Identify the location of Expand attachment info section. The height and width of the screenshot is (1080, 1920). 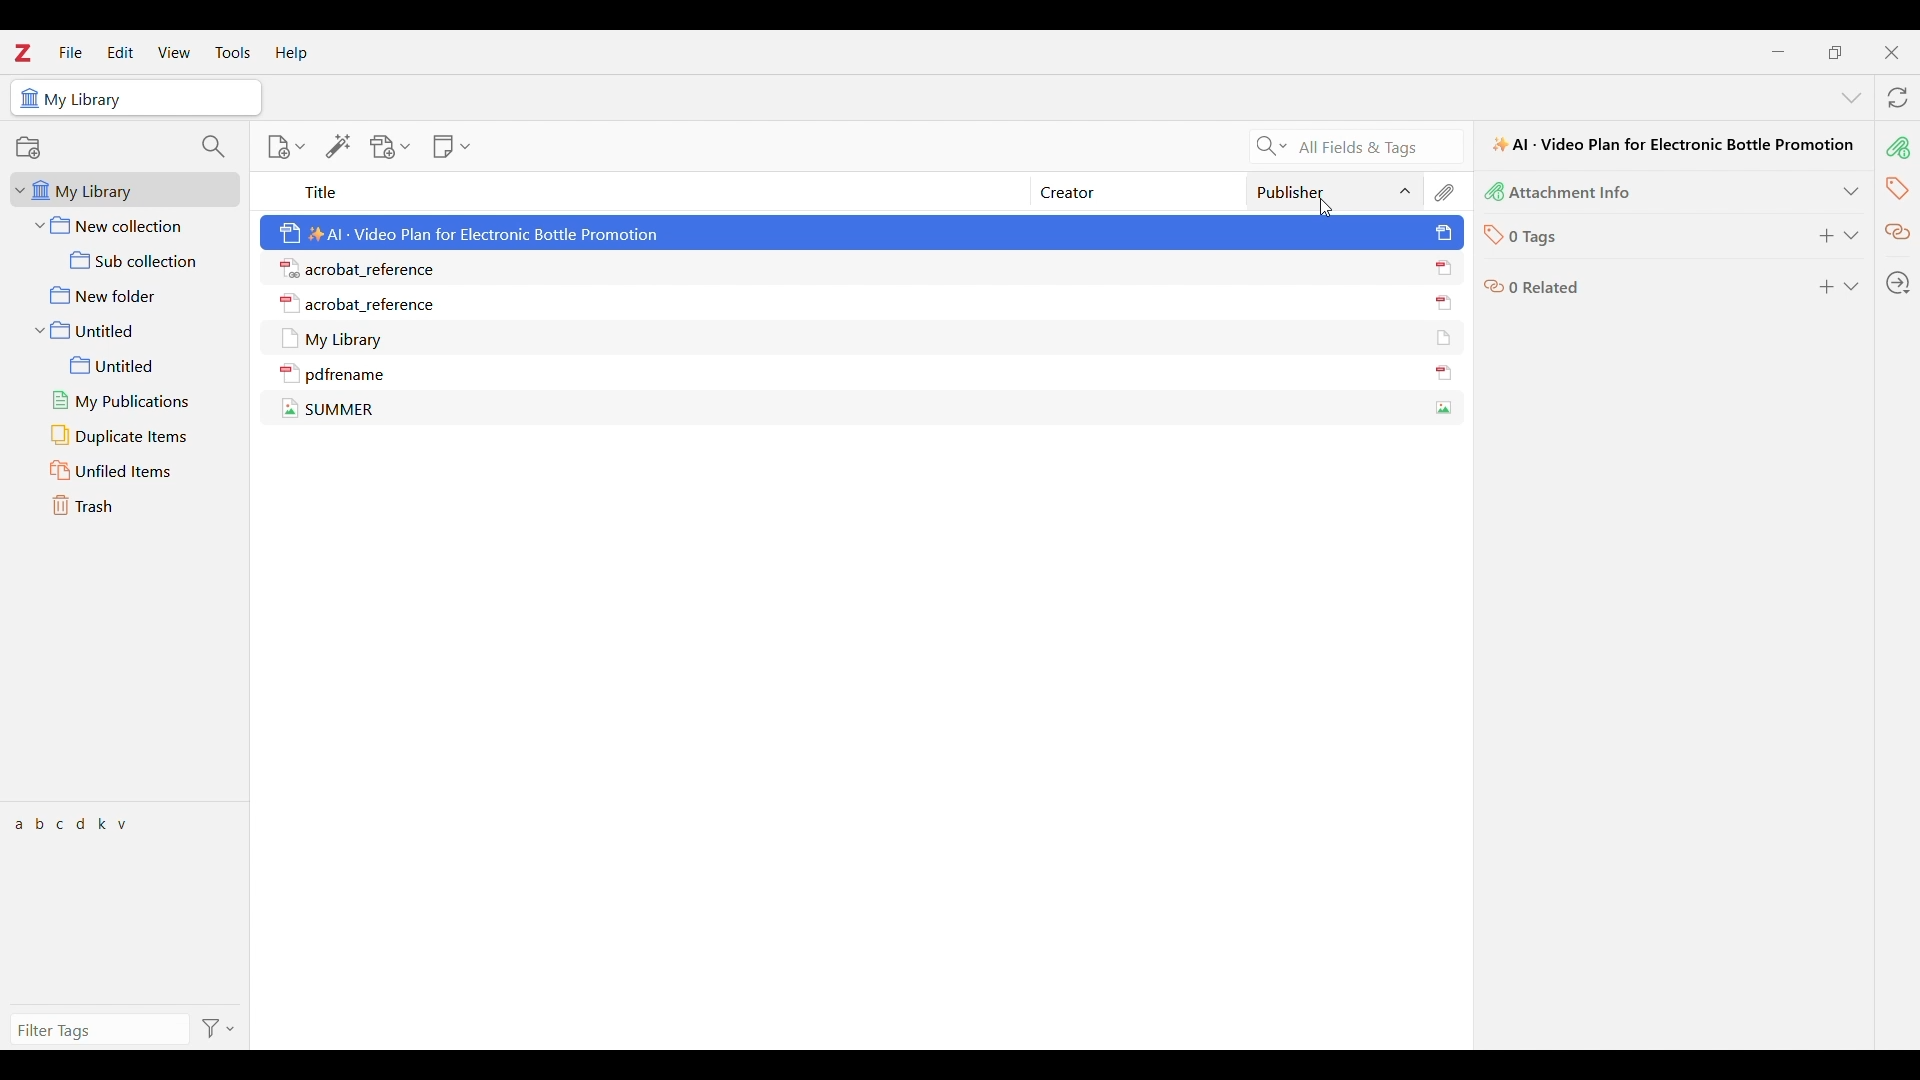
(1851, 192).